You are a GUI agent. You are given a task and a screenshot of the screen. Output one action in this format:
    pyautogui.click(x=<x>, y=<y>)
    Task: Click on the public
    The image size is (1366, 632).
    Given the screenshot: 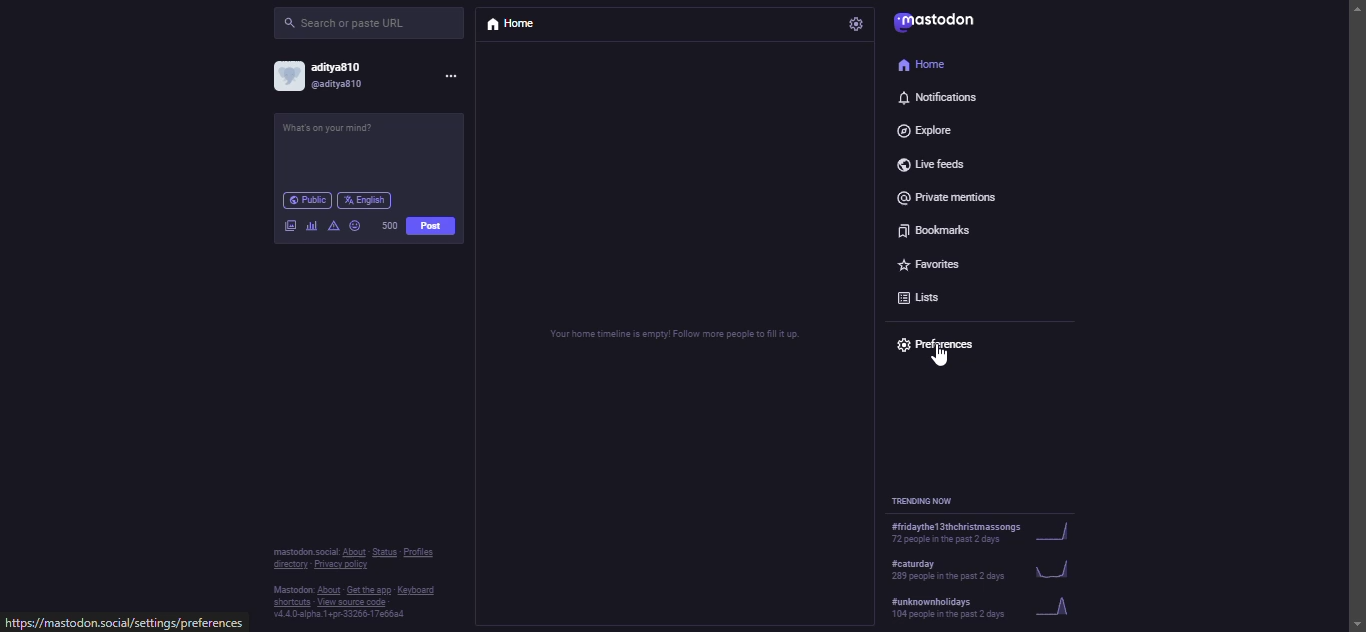 What is the action you would take?
    pyautogui.click(x=305, y=200)
    